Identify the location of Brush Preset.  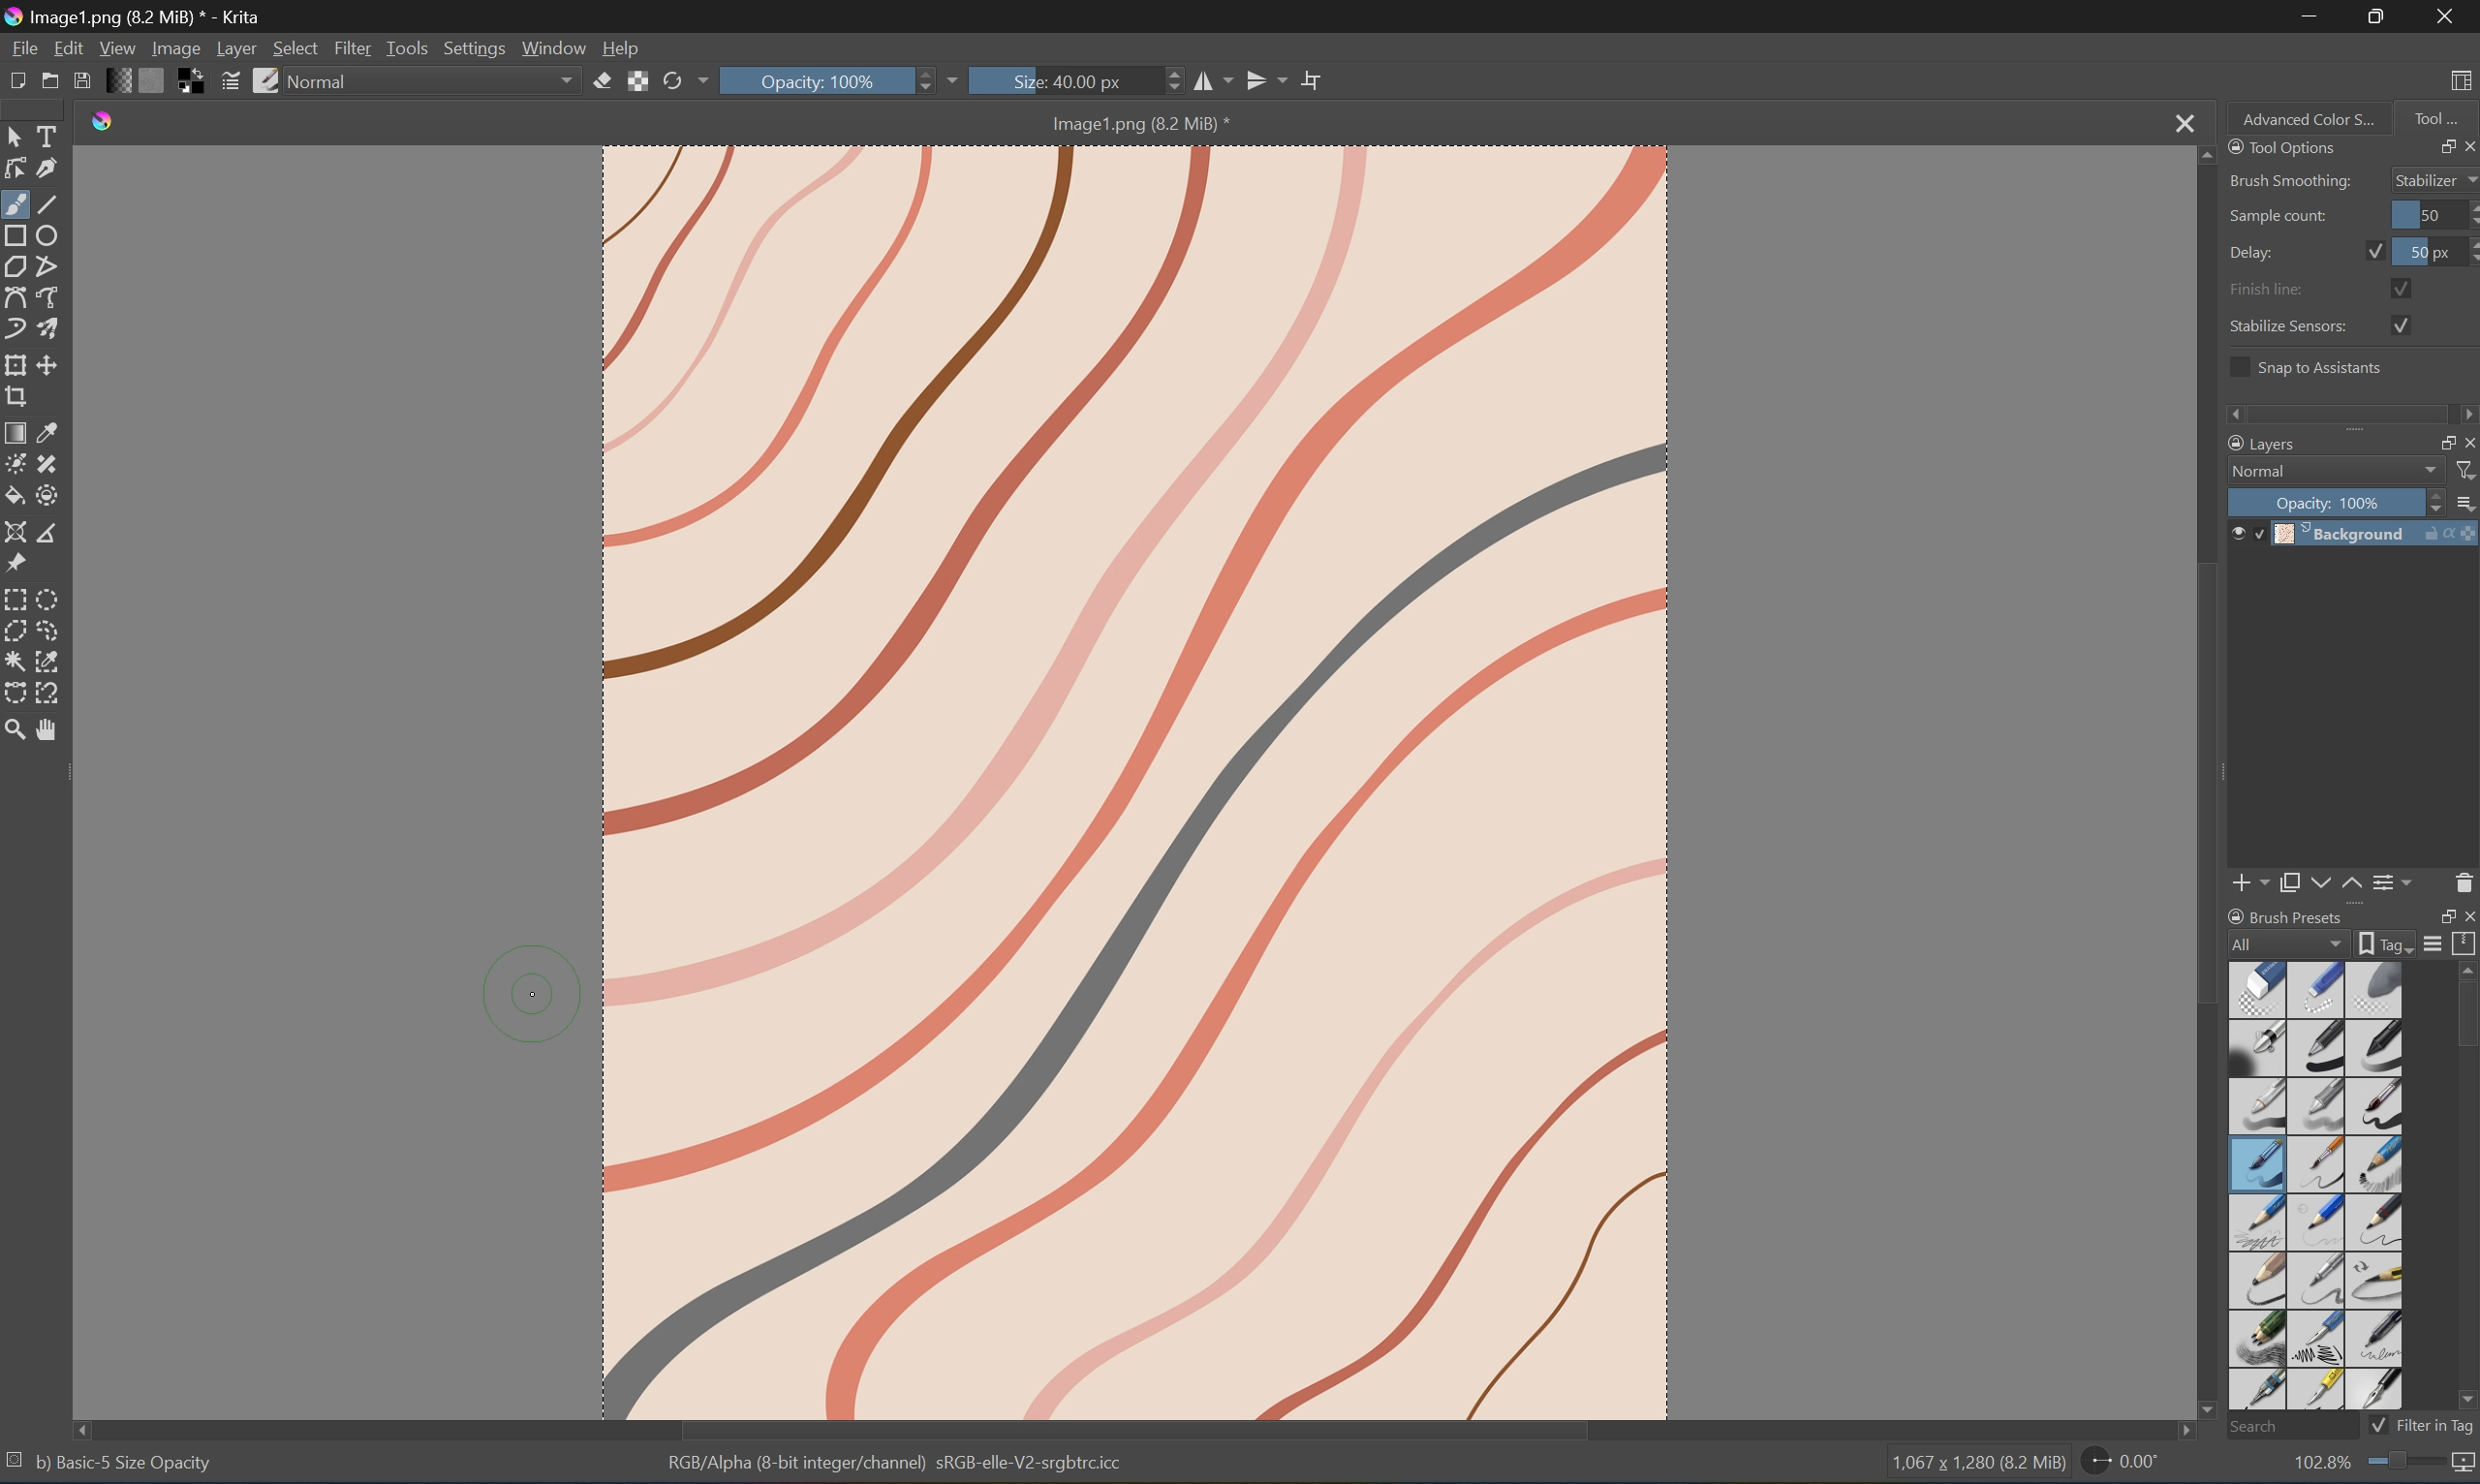
(2286, 913).